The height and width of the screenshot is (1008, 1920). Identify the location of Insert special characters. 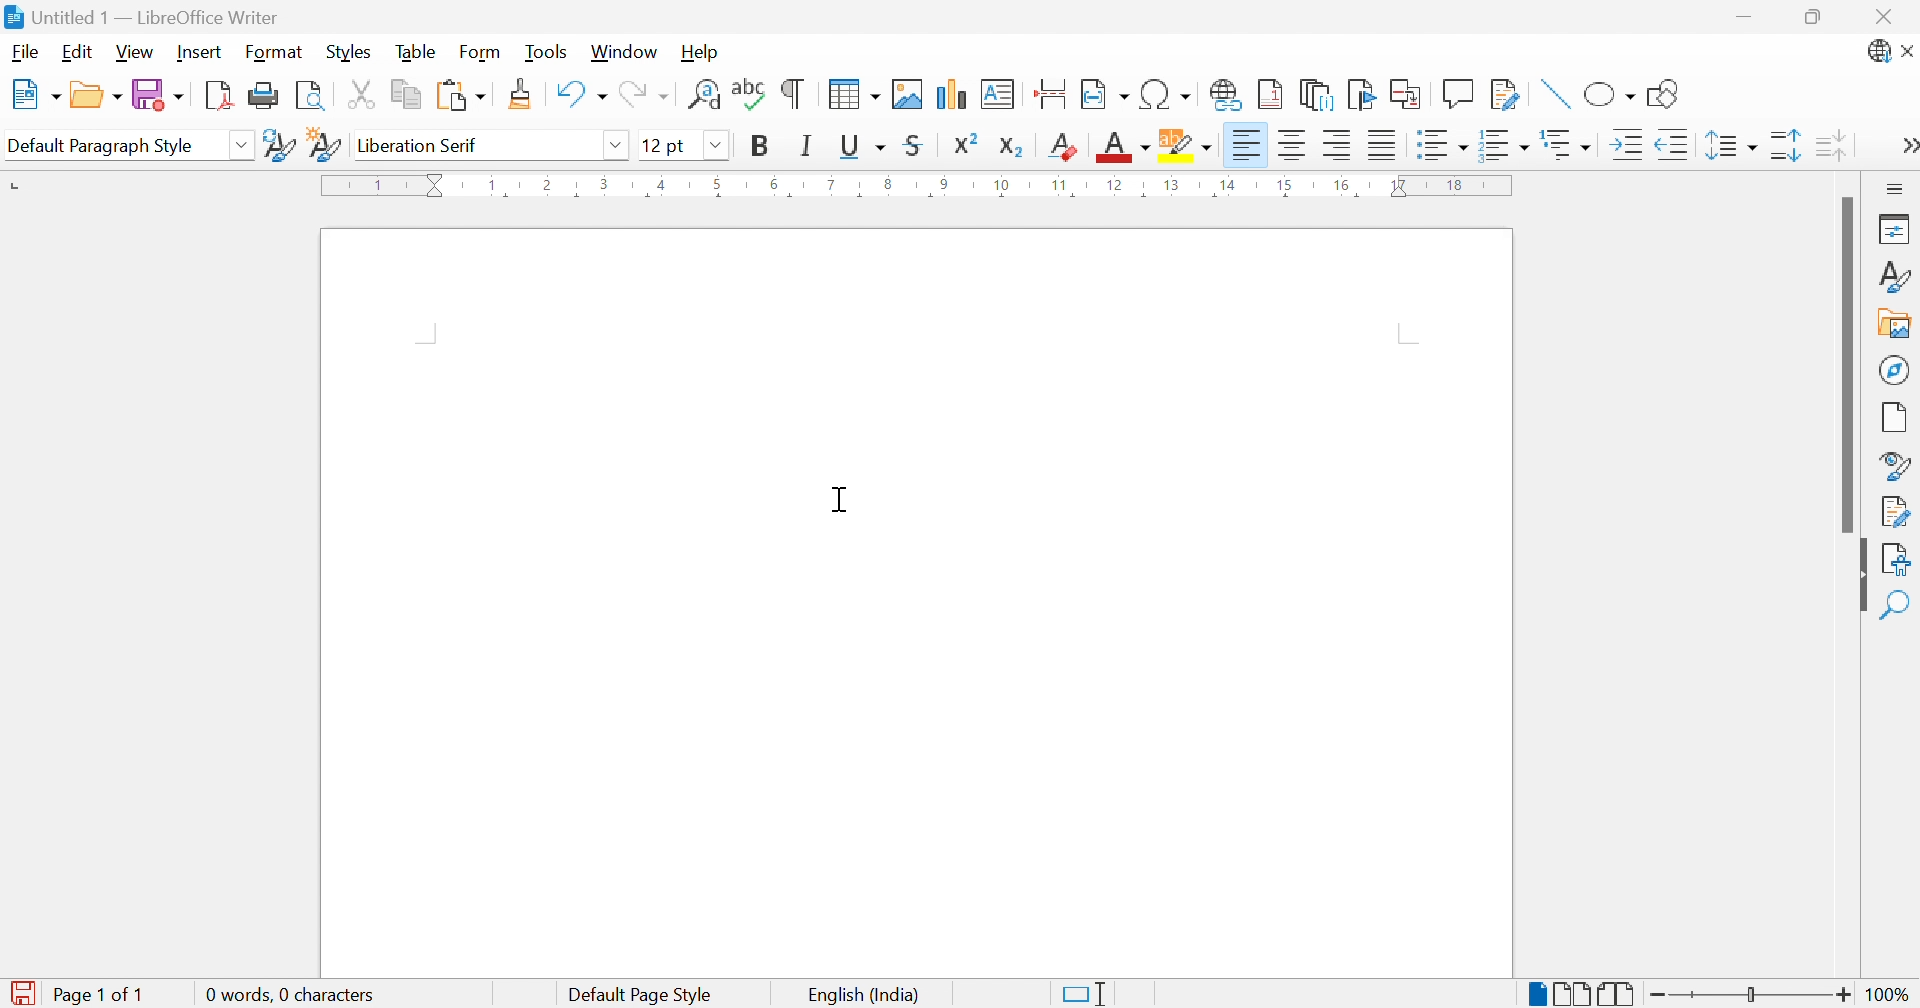
(1167, 95).